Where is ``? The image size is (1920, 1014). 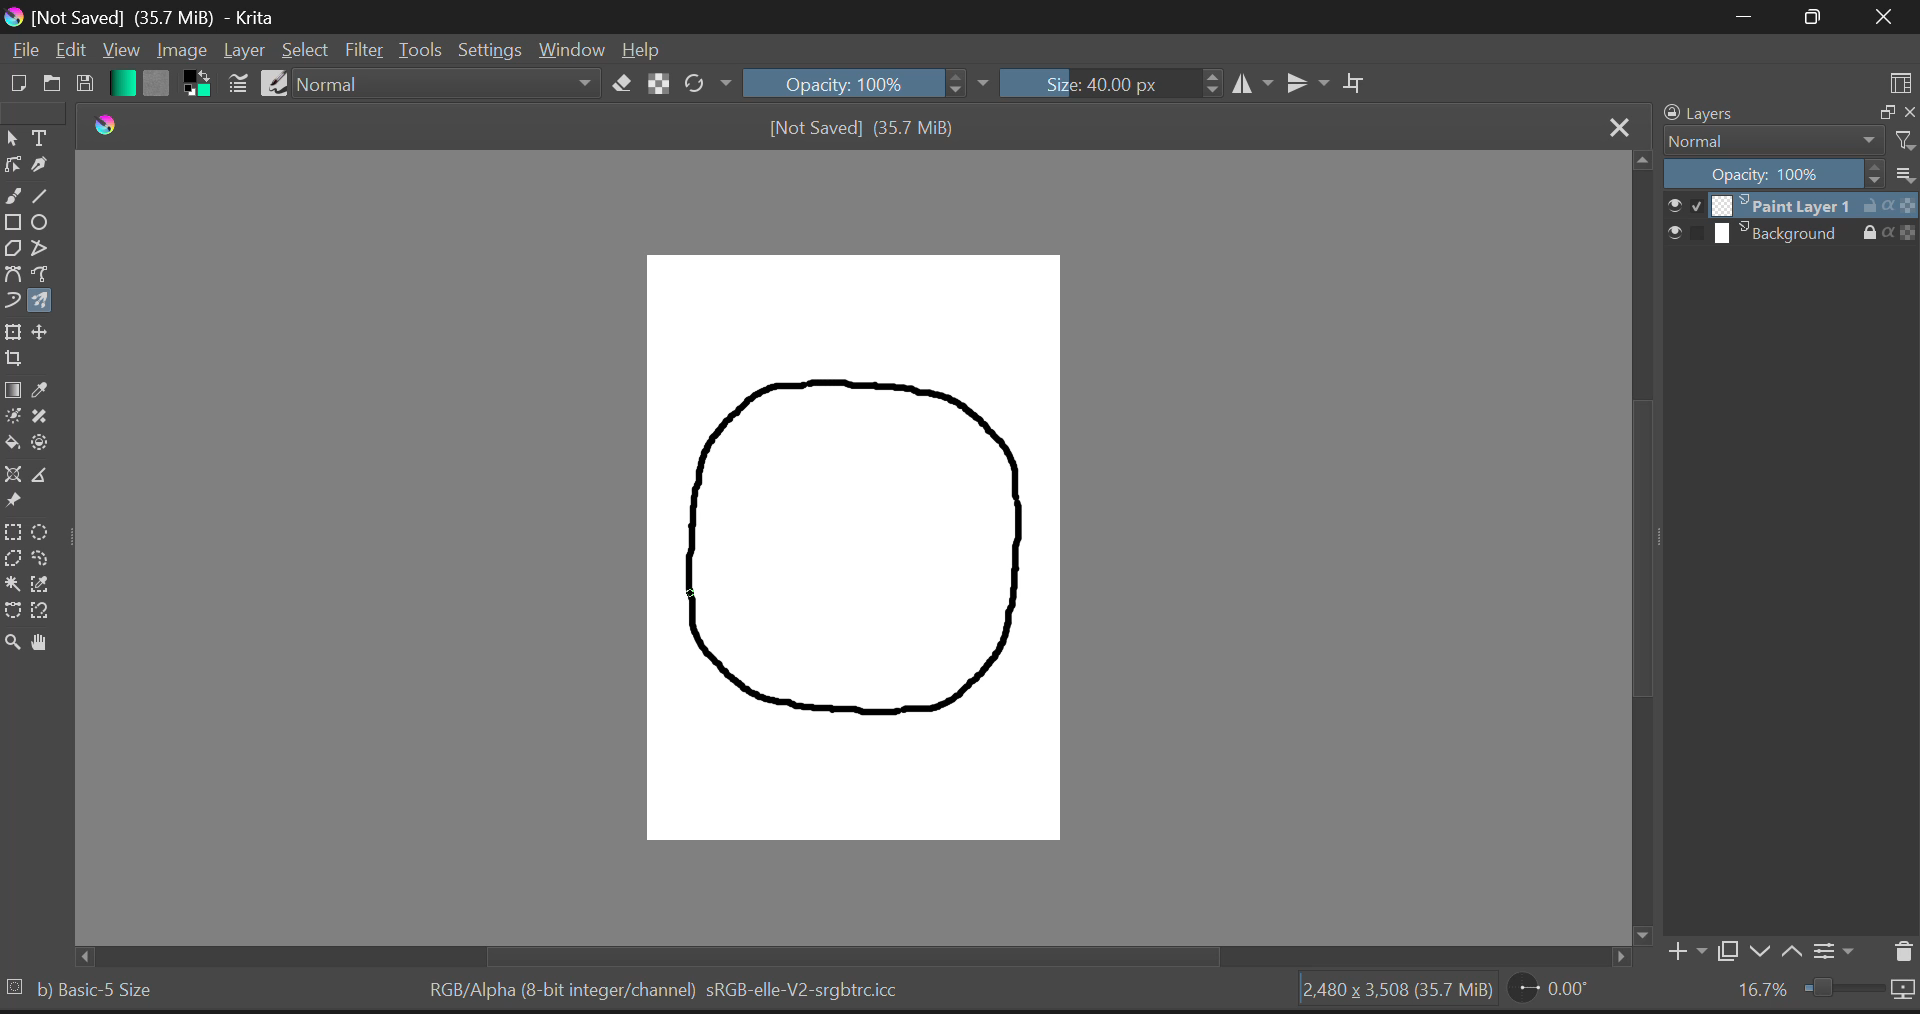
 is located at coordinates (11, 984).